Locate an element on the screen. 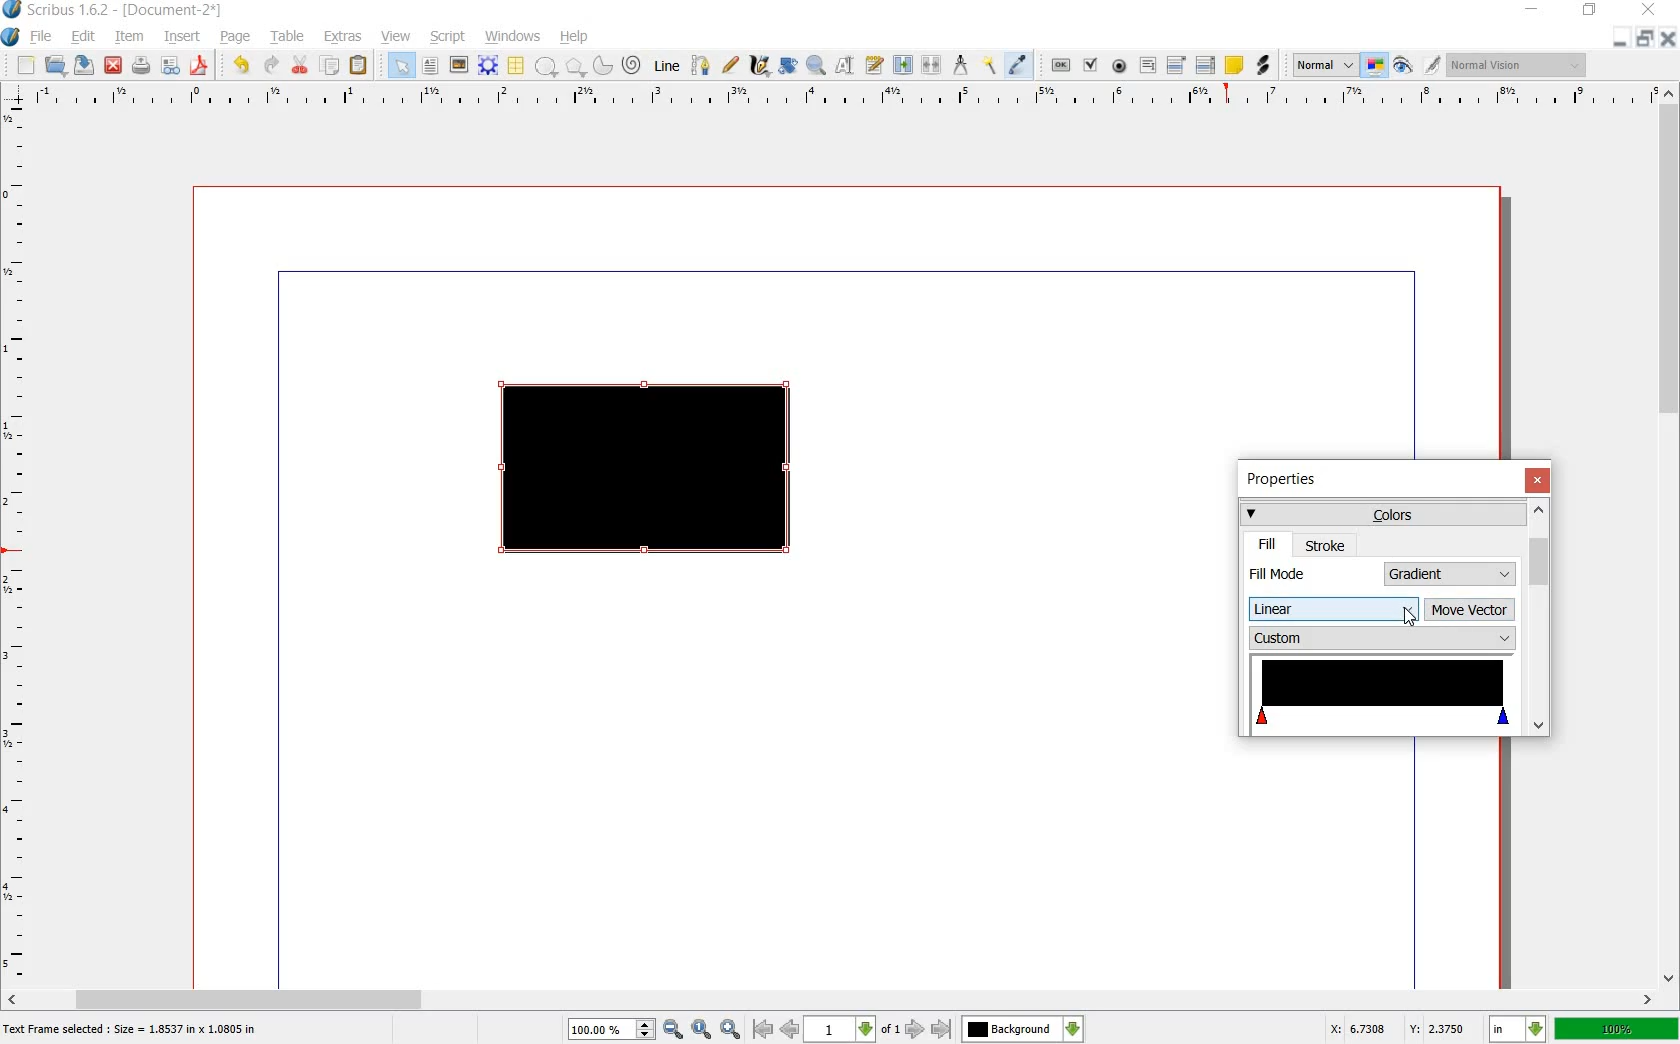 The height and width of the screenshot is (1044, 1680). 100% is located at coordinates (1617, 1028).